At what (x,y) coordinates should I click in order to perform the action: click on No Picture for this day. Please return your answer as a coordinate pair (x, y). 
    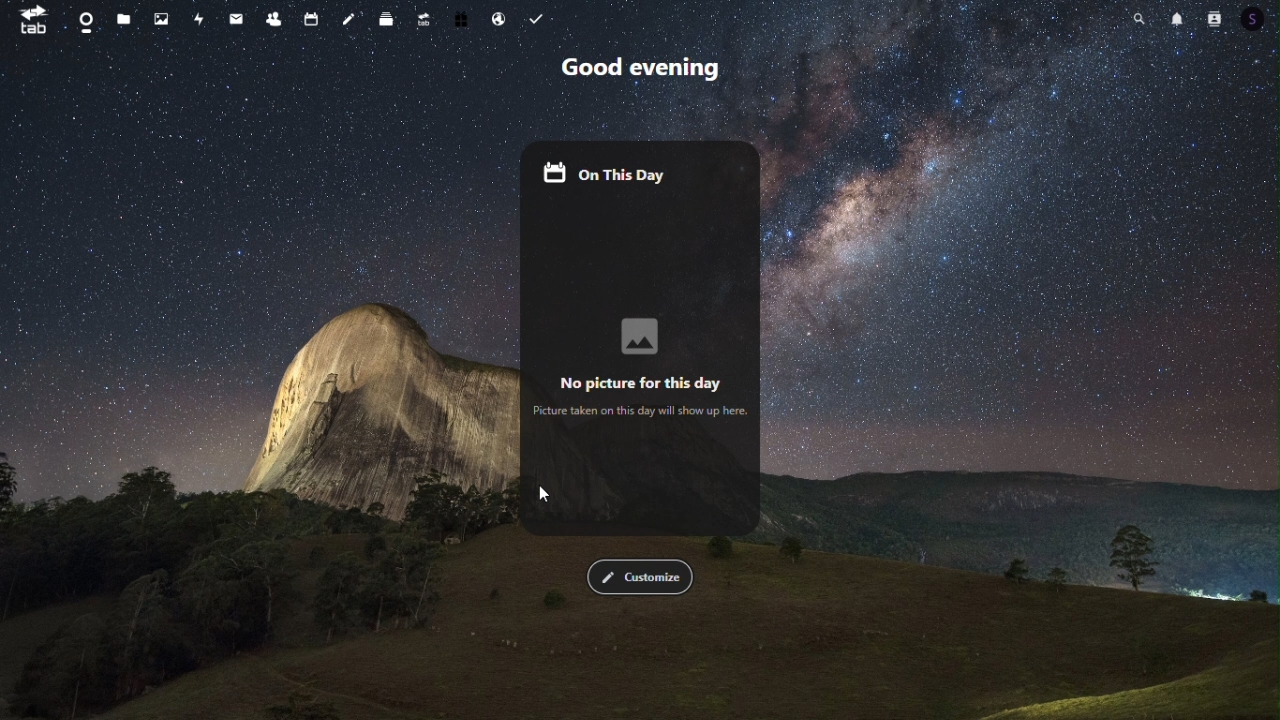
    Looking at the image, I should click on (640, 367).